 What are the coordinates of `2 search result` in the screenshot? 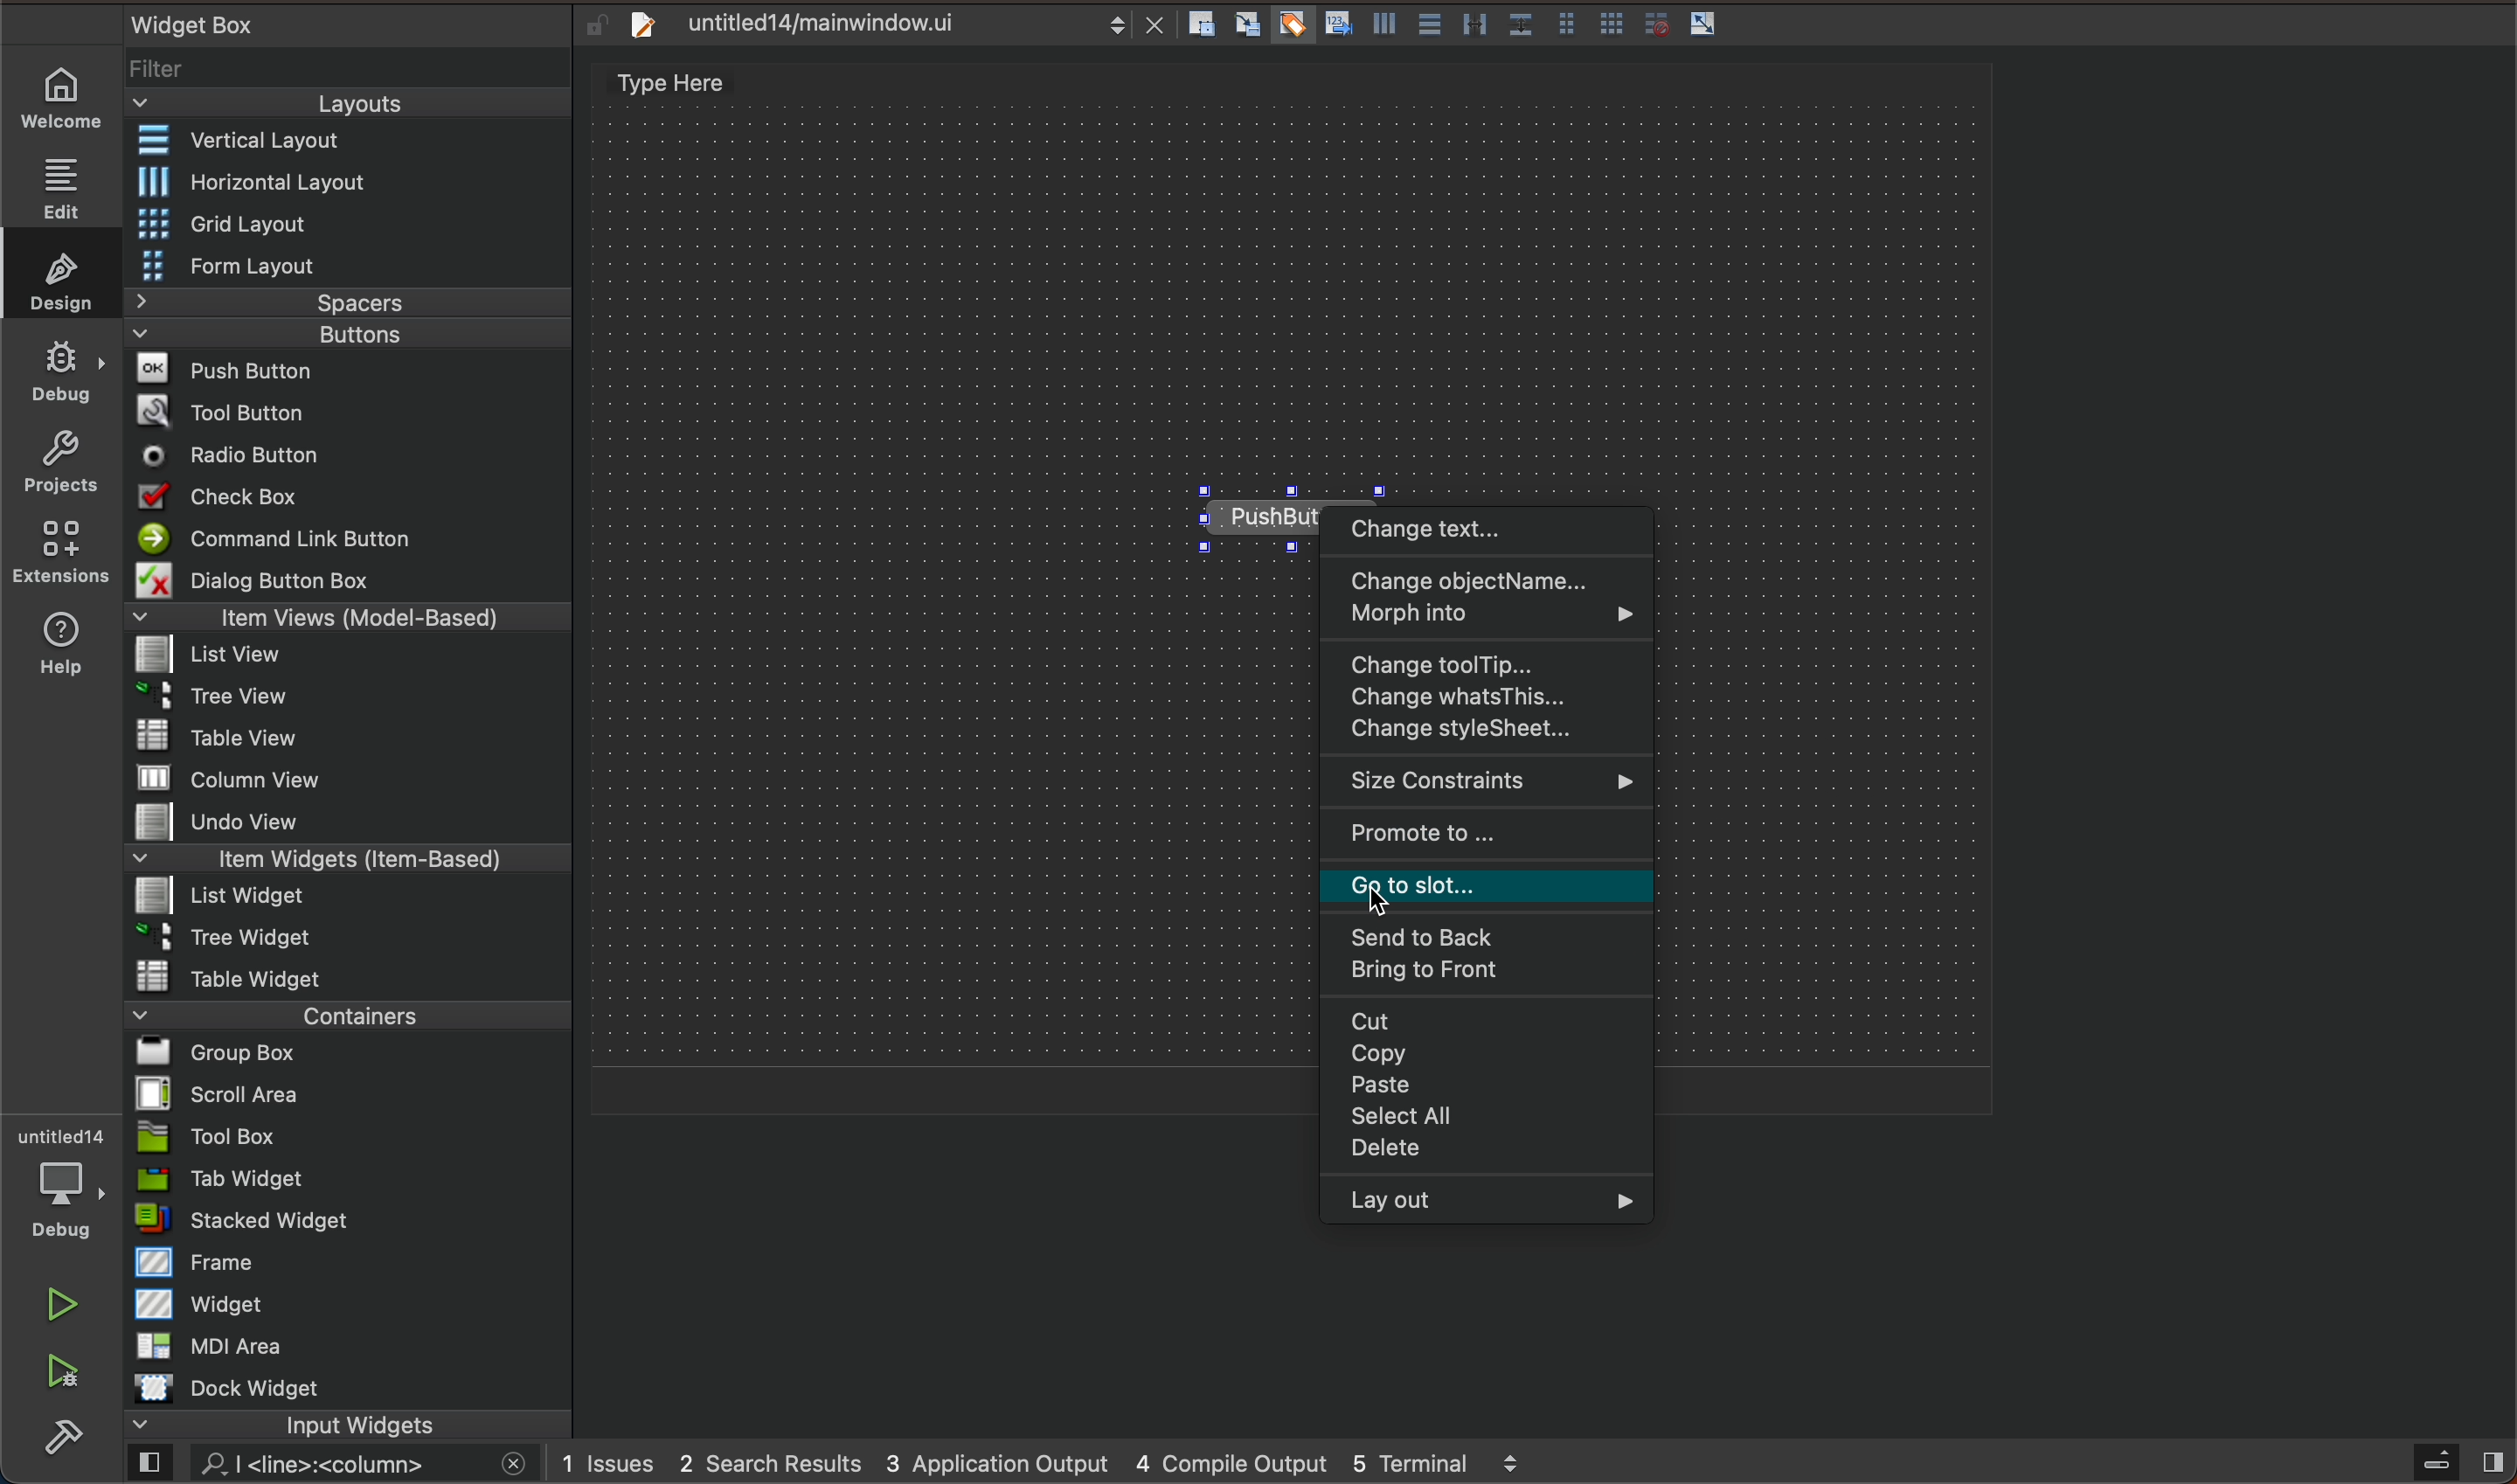 It's located at (773, 1464).